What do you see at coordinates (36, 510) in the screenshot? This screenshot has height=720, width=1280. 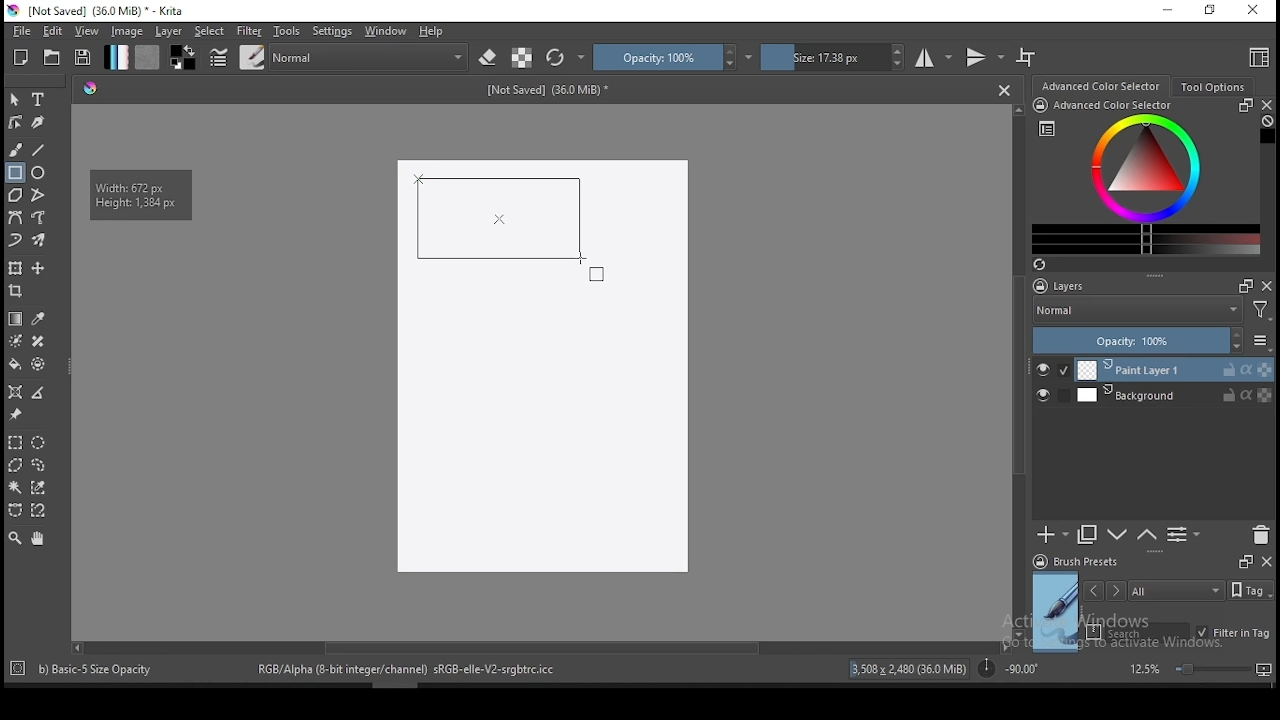 I see `magnetic curve selection tool` at bounding box center [36, 510].